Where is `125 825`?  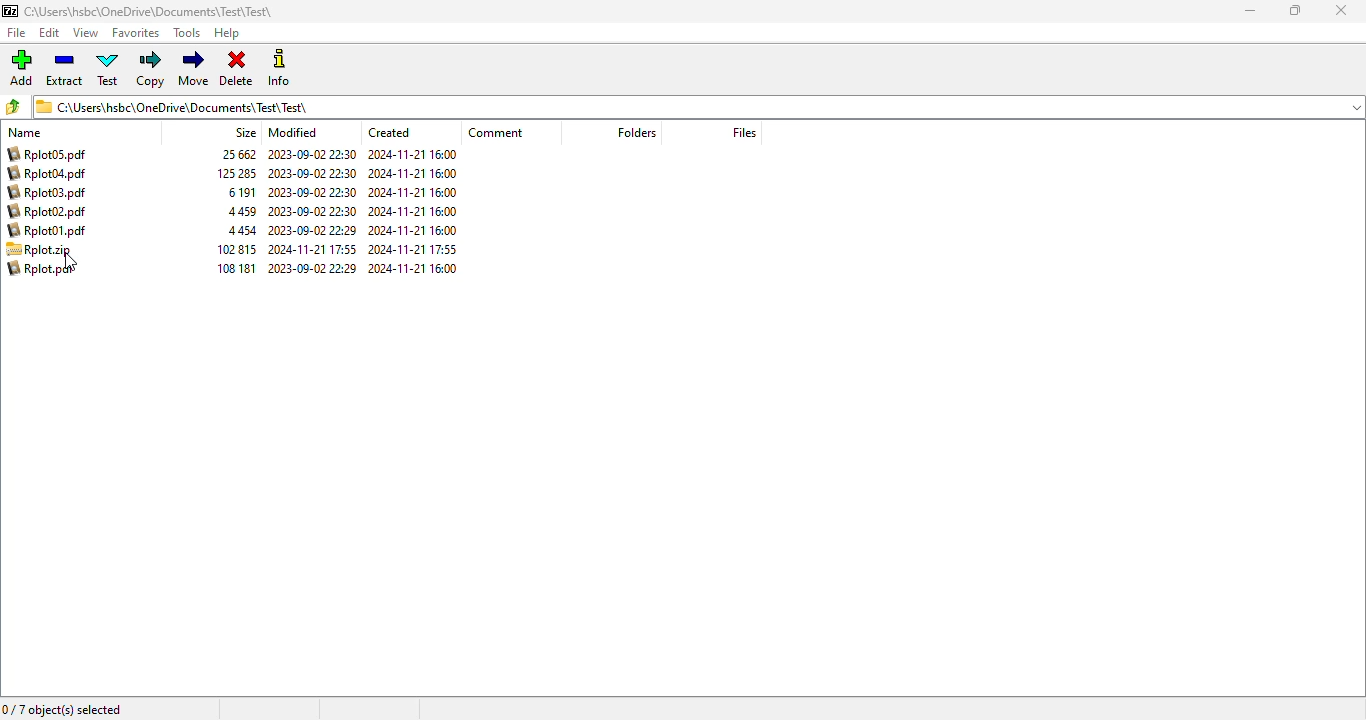
125 825 is located at coordinates (238, 175).